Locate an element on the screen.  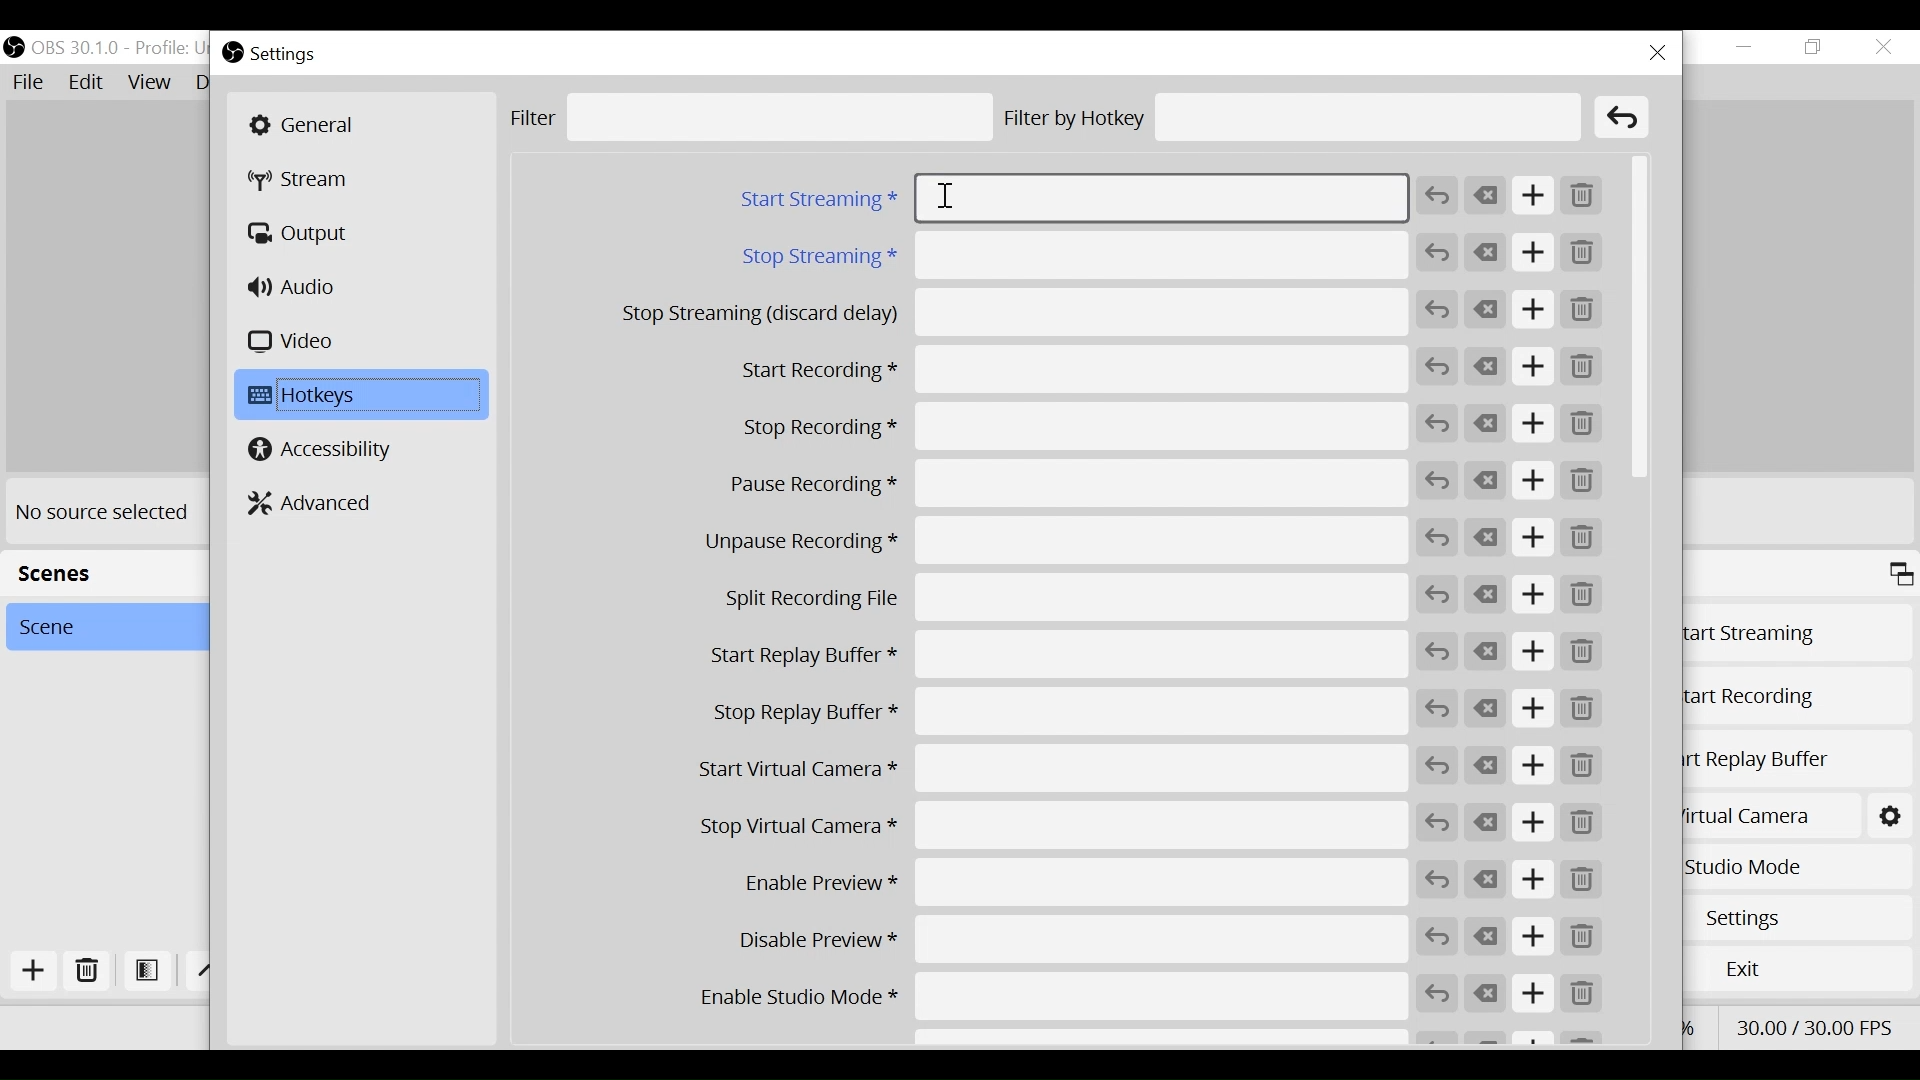
Clear is located at coordinates (1487, 252).